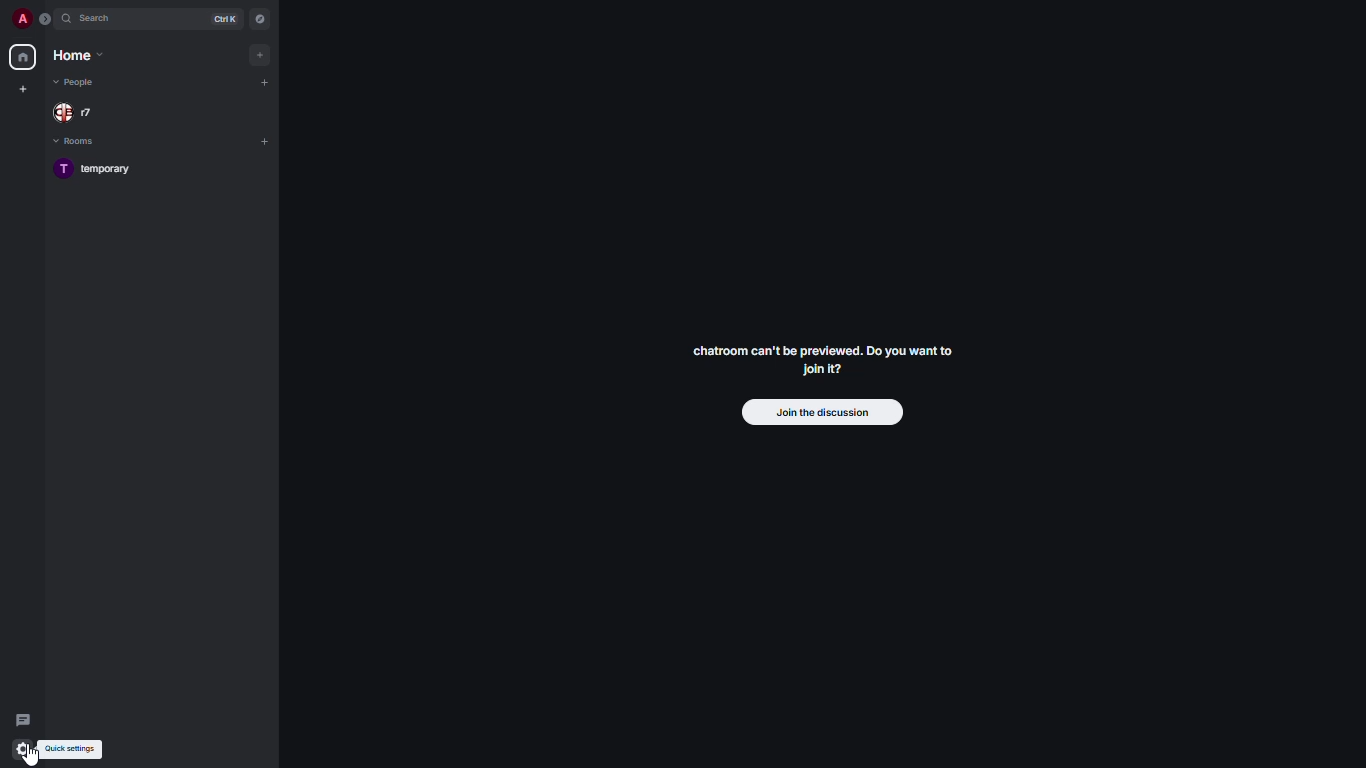 The height and width of the screenshot is (768, 1366). I want to click on expand, so click(47, 19).